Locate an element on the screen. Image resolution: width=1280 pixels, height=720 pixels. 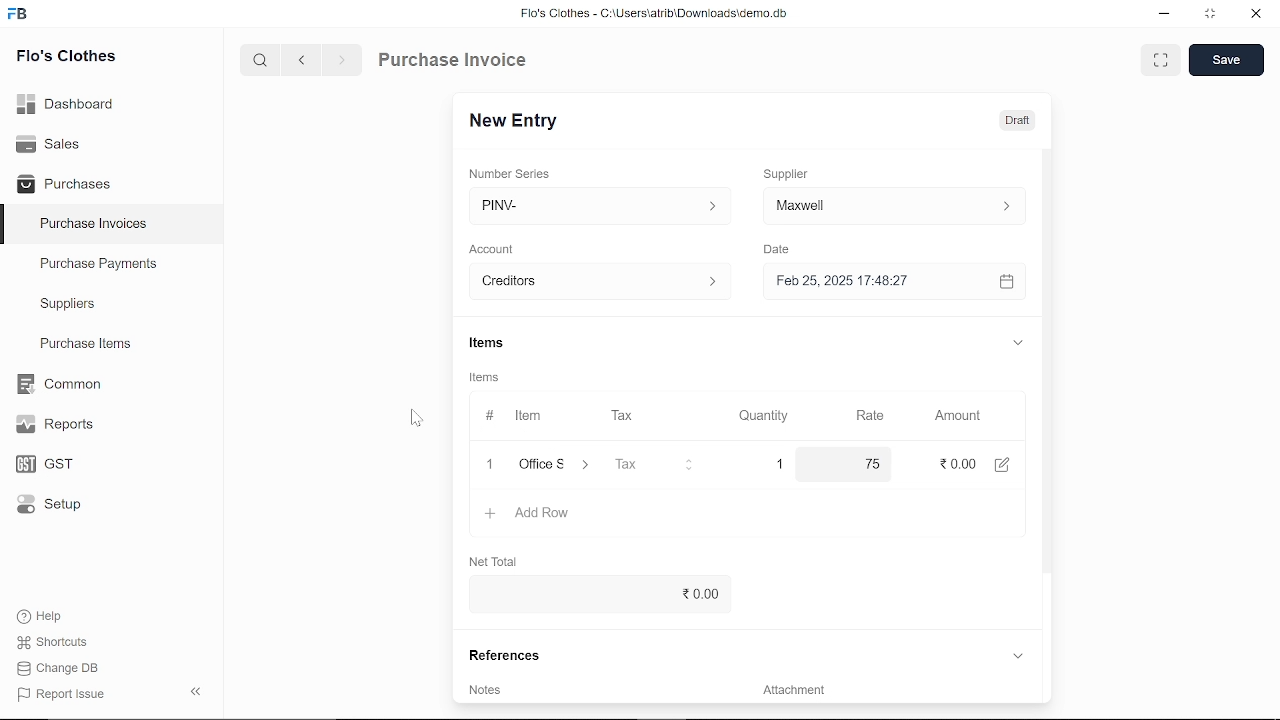
close is located at coordinates (486, 464).